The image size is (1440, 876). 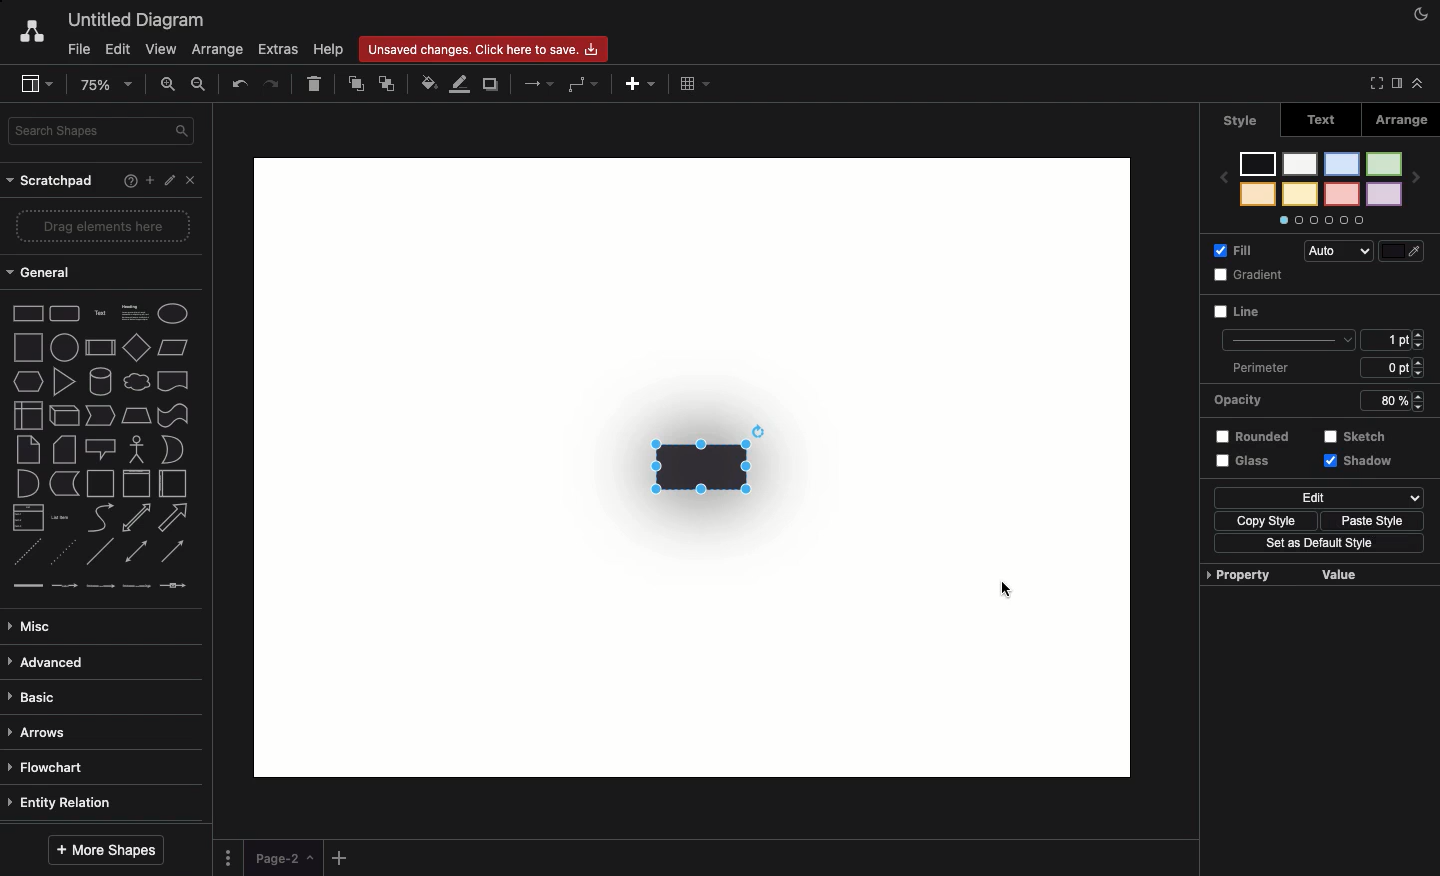 What do you see at coordinates (699, 85) in the screenshot?
I see `Table` at bounding box center [699, 85].